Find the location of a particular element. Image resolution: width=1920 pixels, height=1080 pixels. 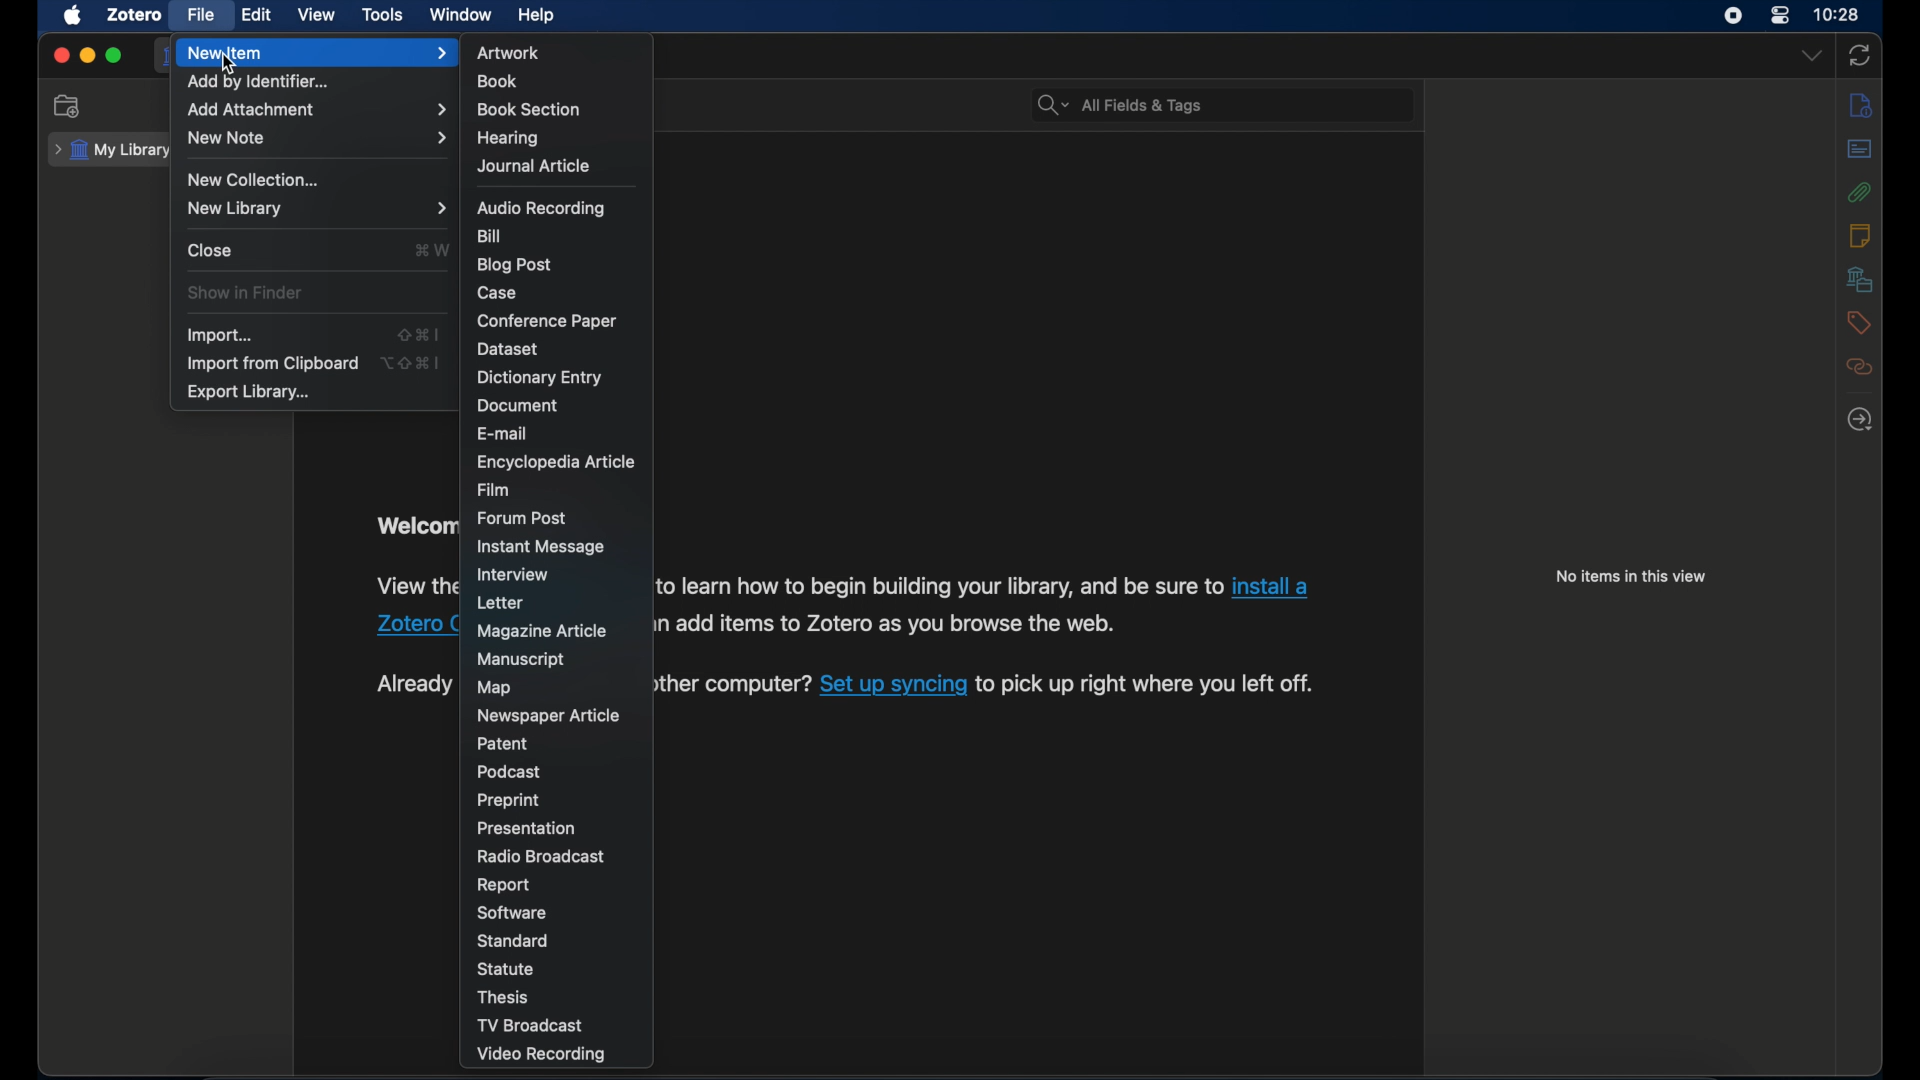

new item is located at coordinates (317, 54).